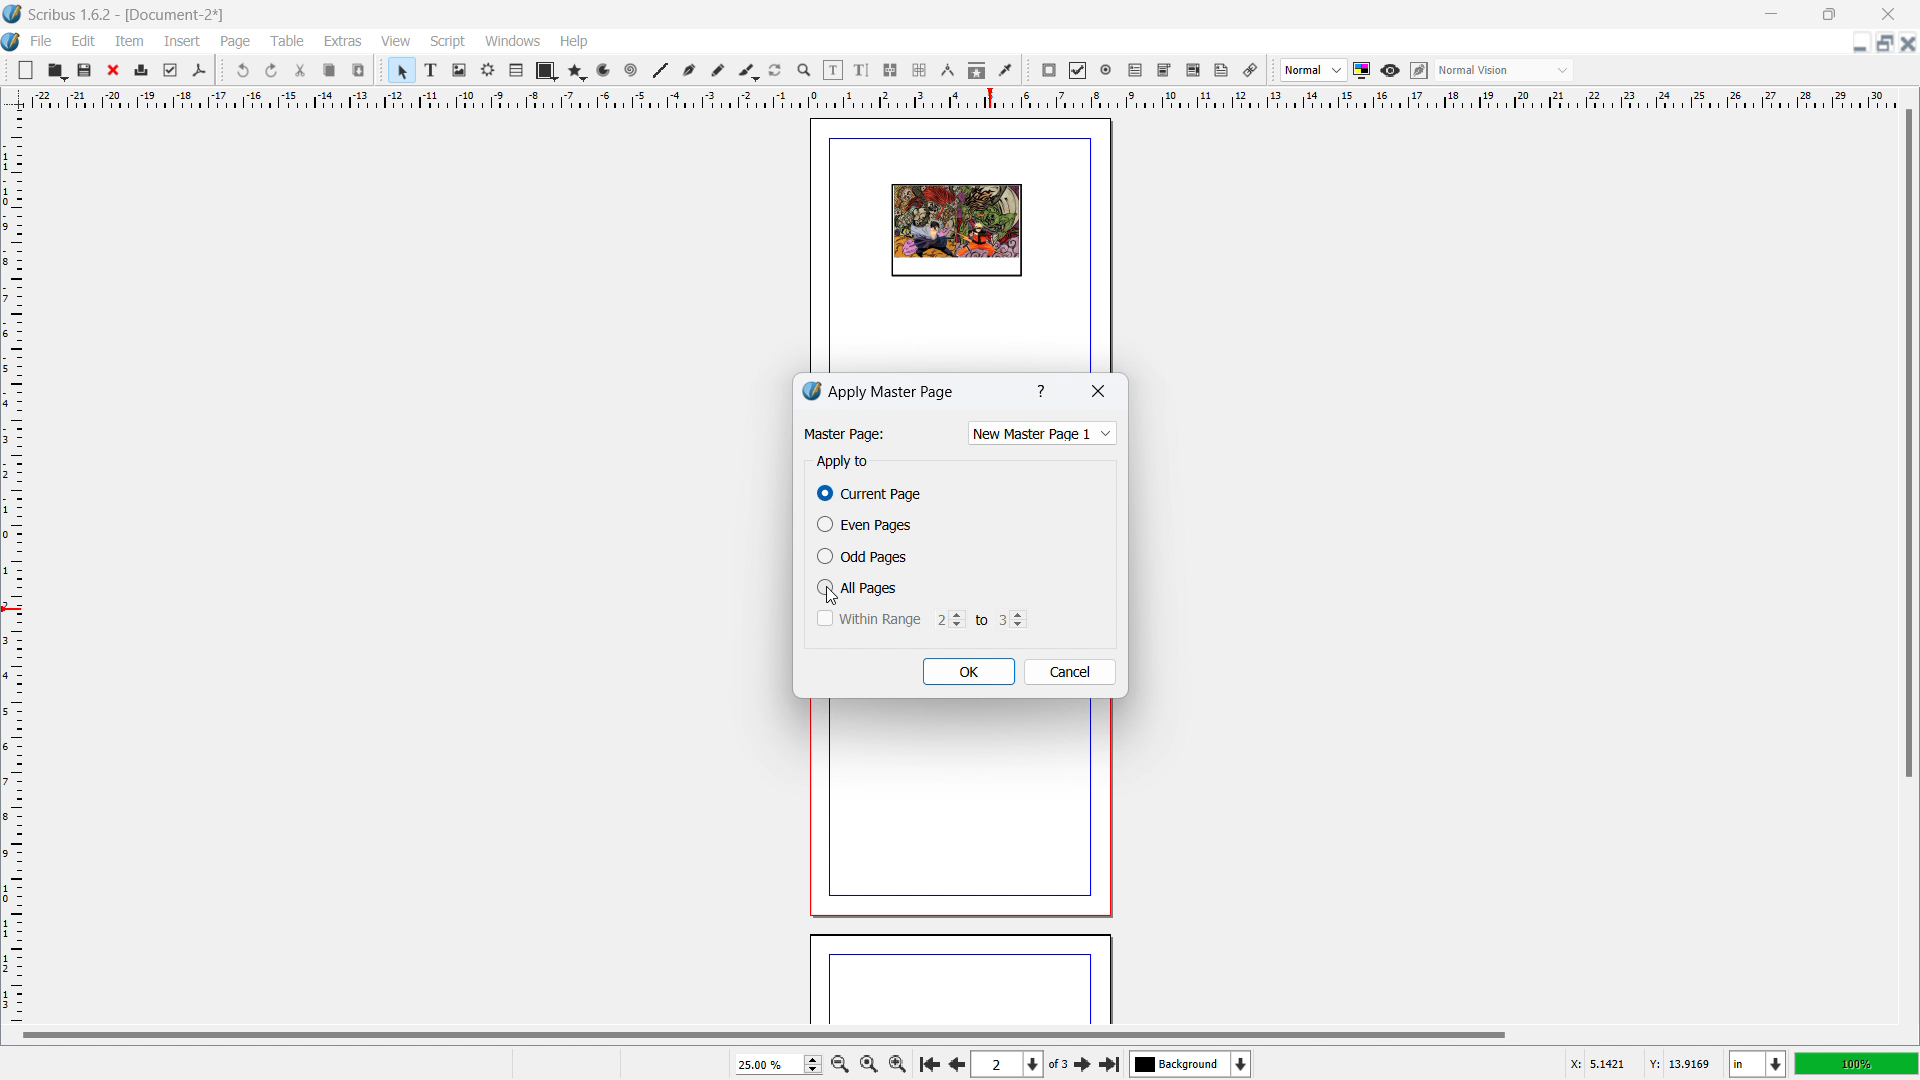  What do you see at coordinates (1418, 71) in the screenshot?
I see `edit in preview mode` at bounding box center [1418, 71].